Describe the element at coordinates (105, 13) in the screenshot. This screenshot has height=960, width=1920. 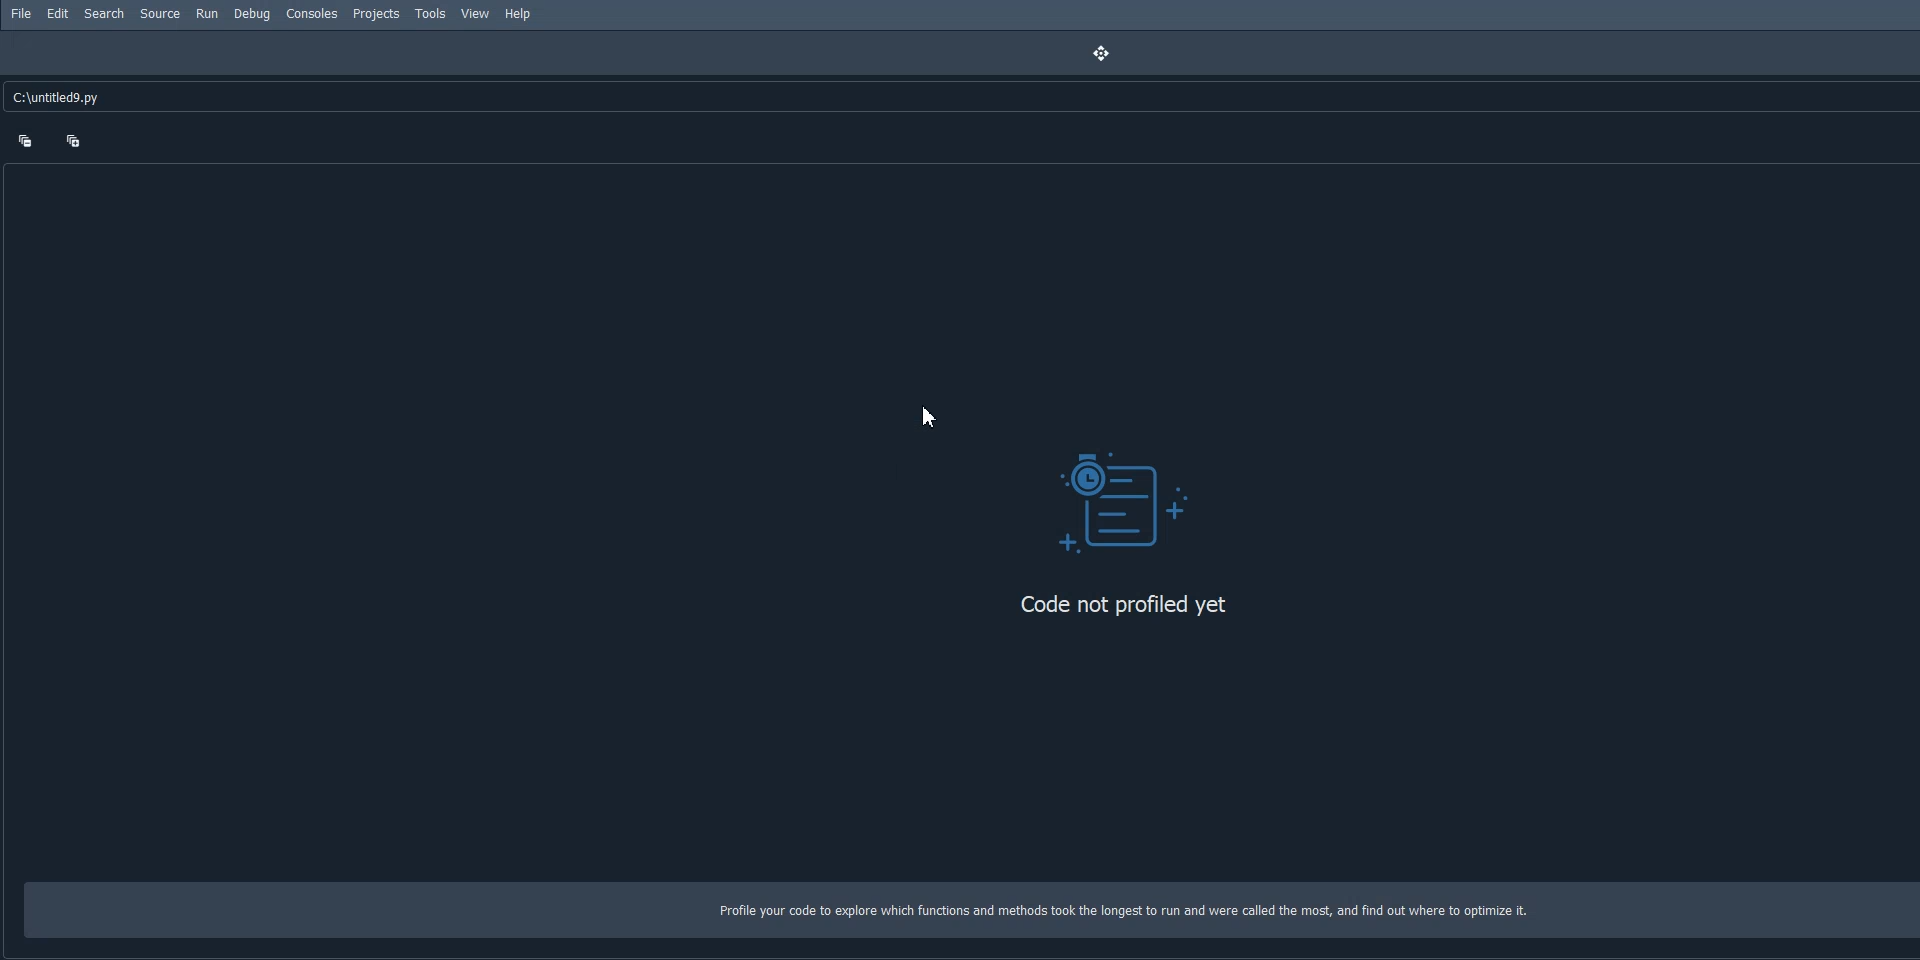
I see `Search` at that location.